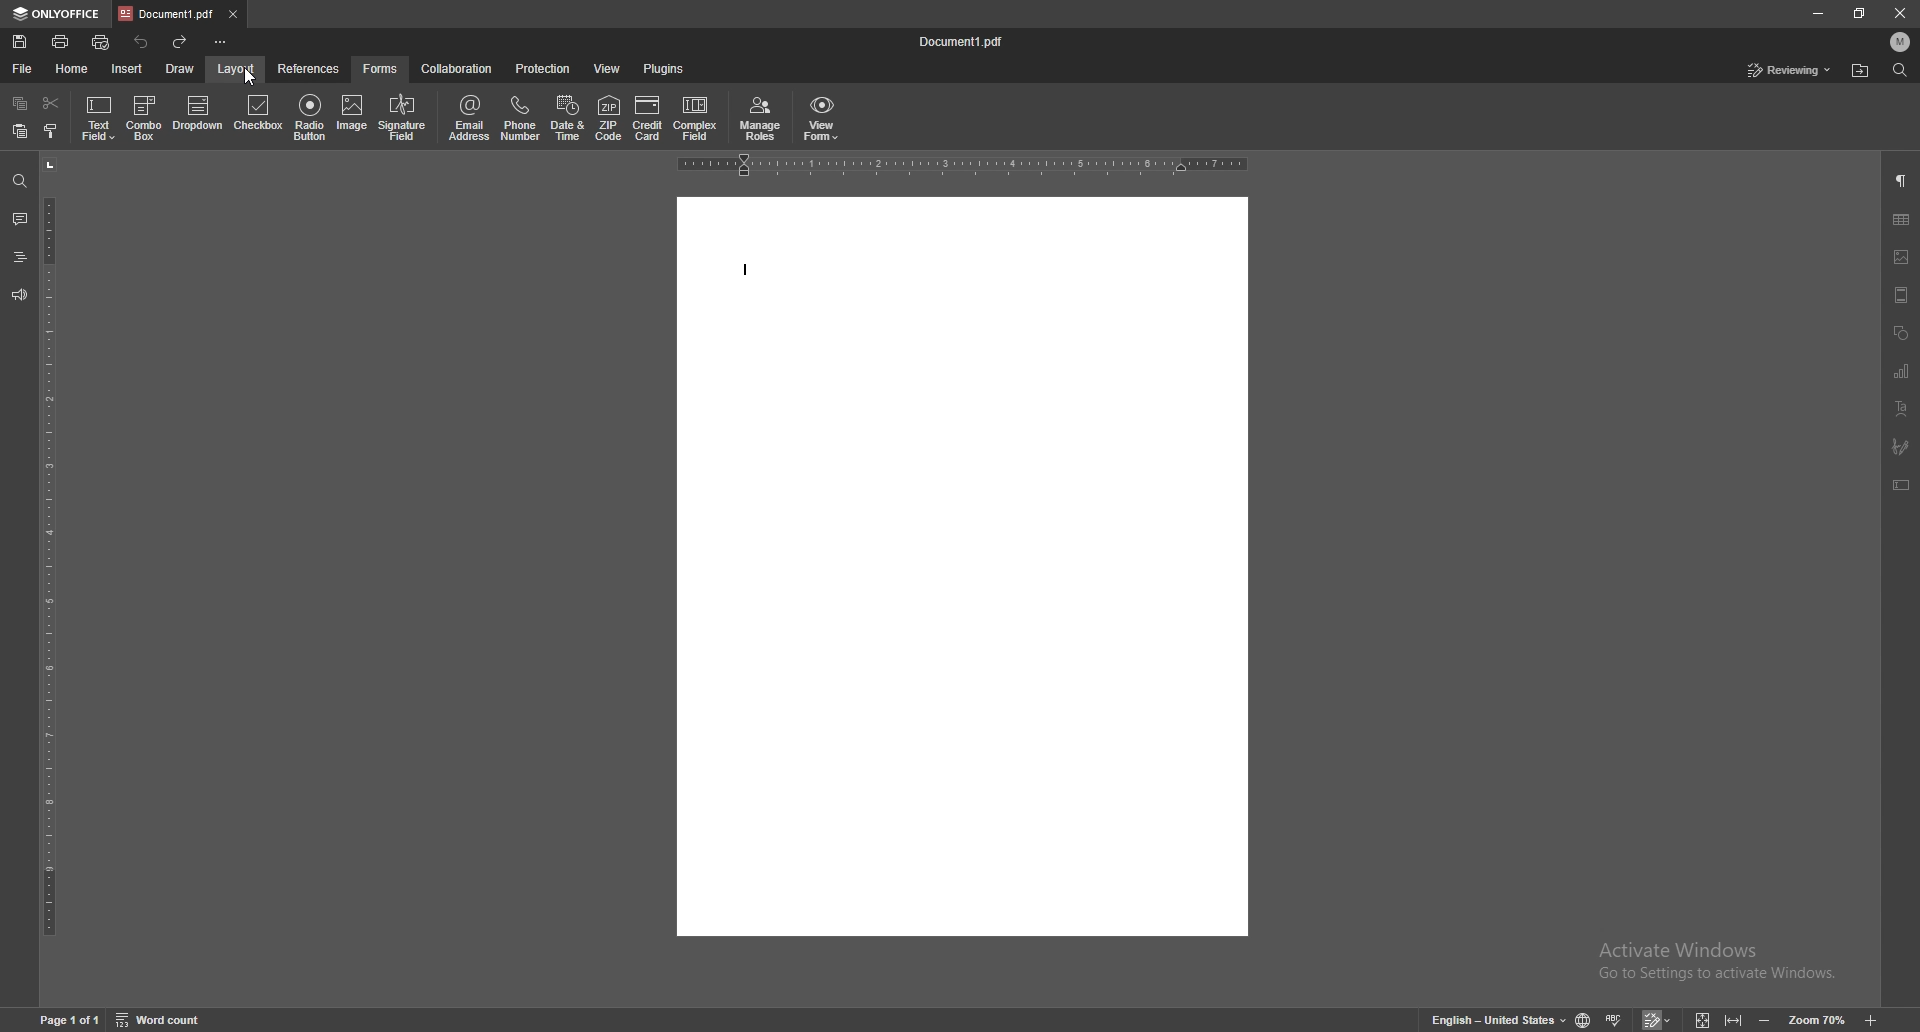 The height and width of the screenshot is (1032, 1920). I want to click on close tab, so click(232, 13).